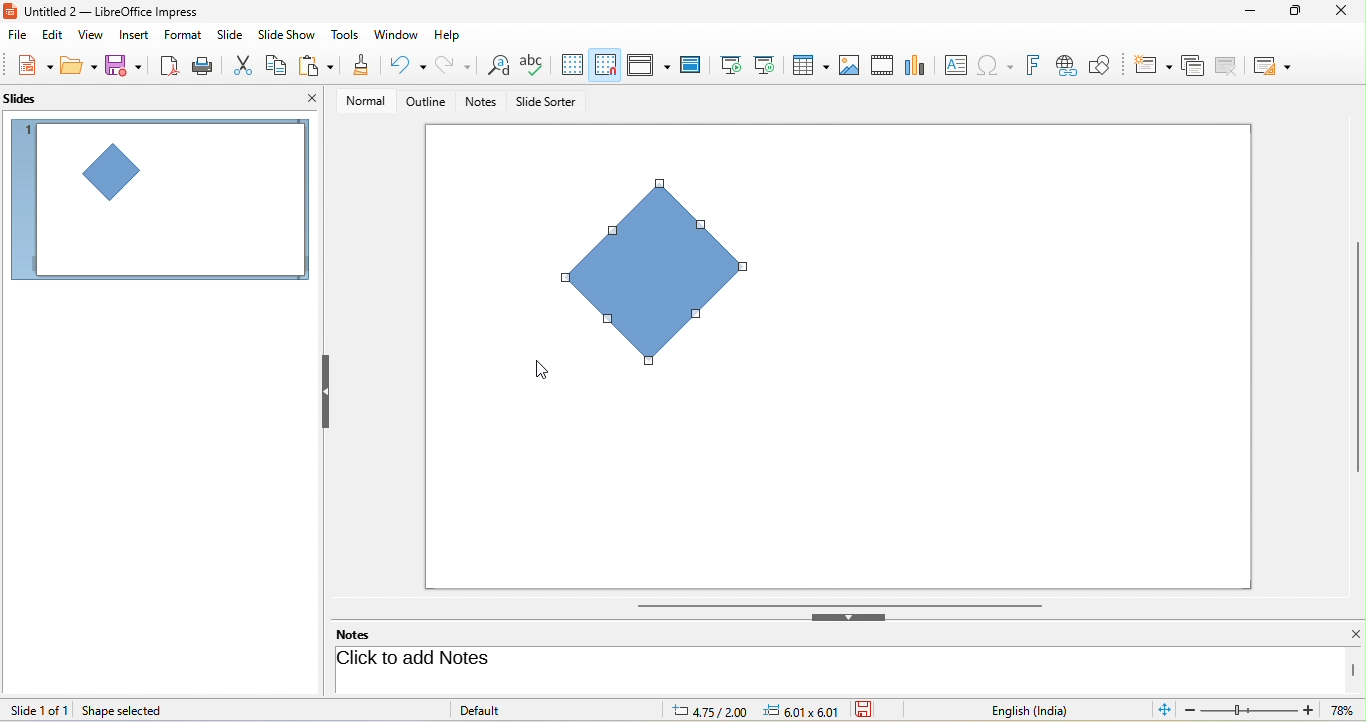 The height and width of the screenshot is (722, 1366). What do you see at coordinates (9, 10) in the screenshot?
I see `libre office impress logo` at bounding box center [9, 10].